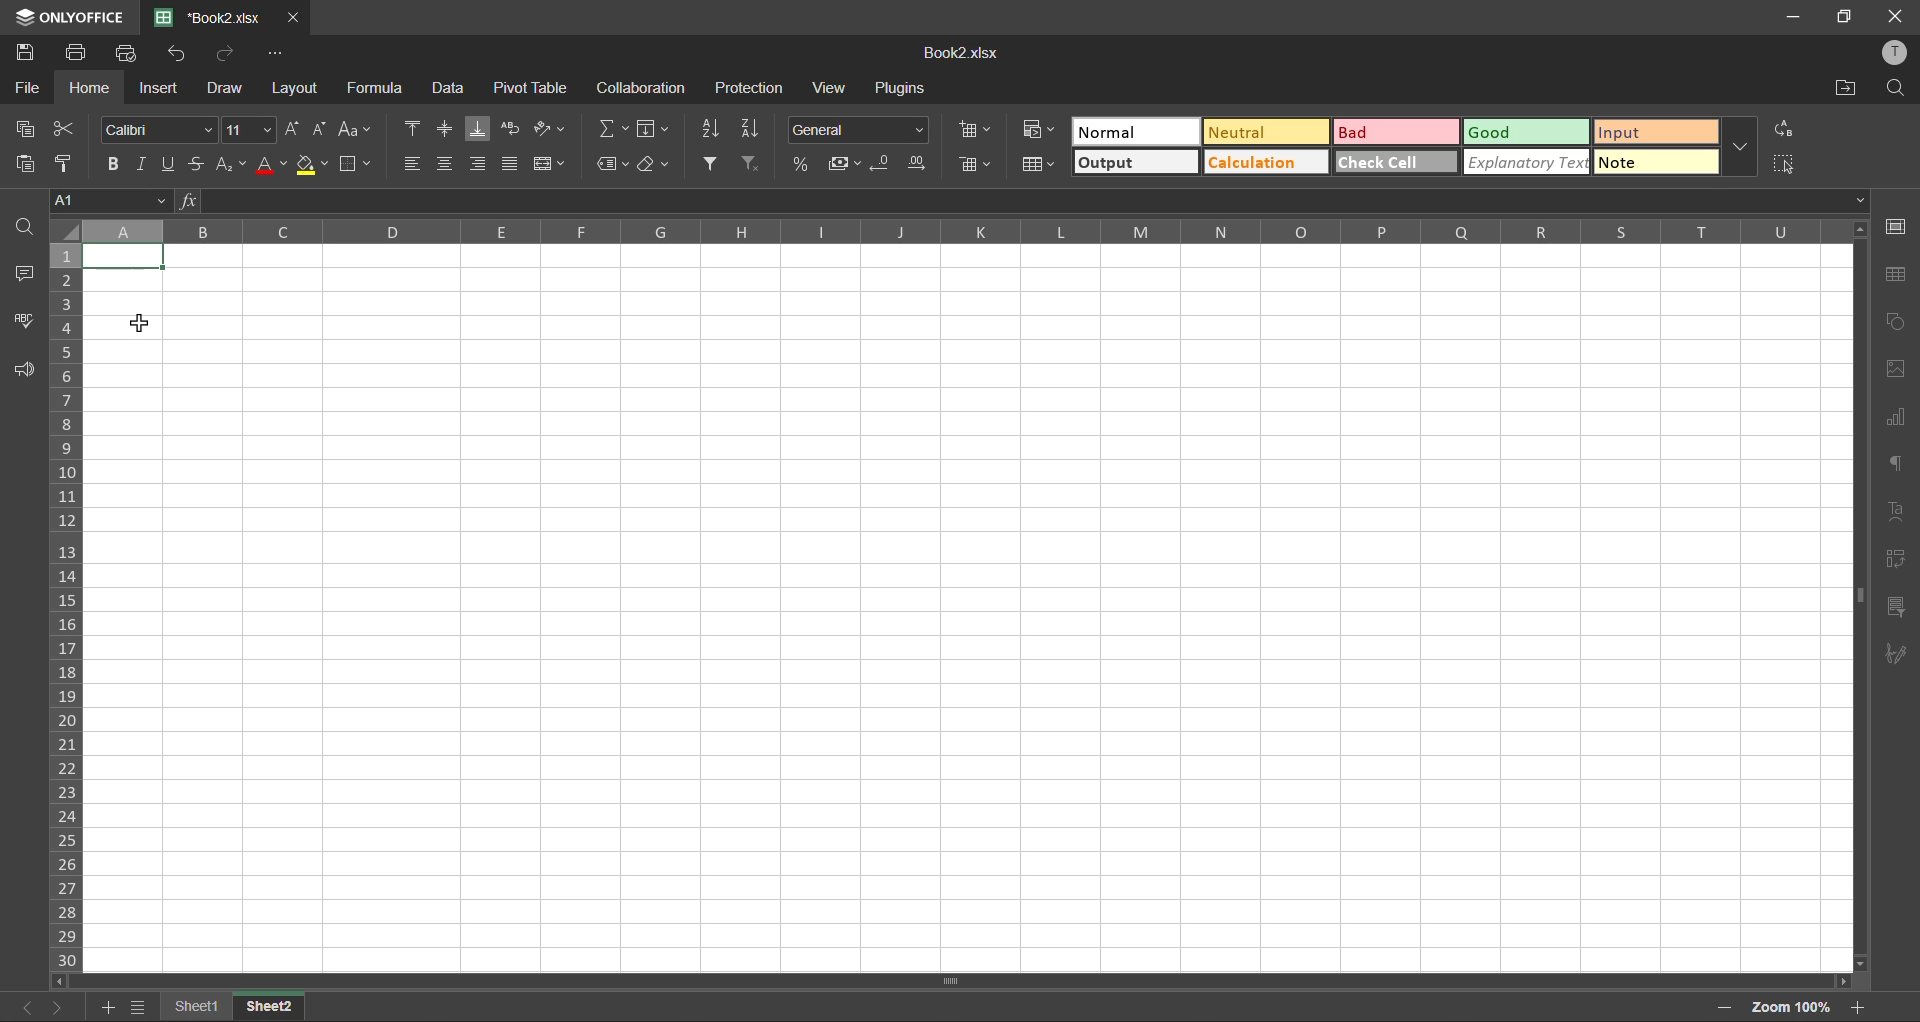 This screenshot has width=1920, height=1022. I want to click on align middle, so click(448, 129).